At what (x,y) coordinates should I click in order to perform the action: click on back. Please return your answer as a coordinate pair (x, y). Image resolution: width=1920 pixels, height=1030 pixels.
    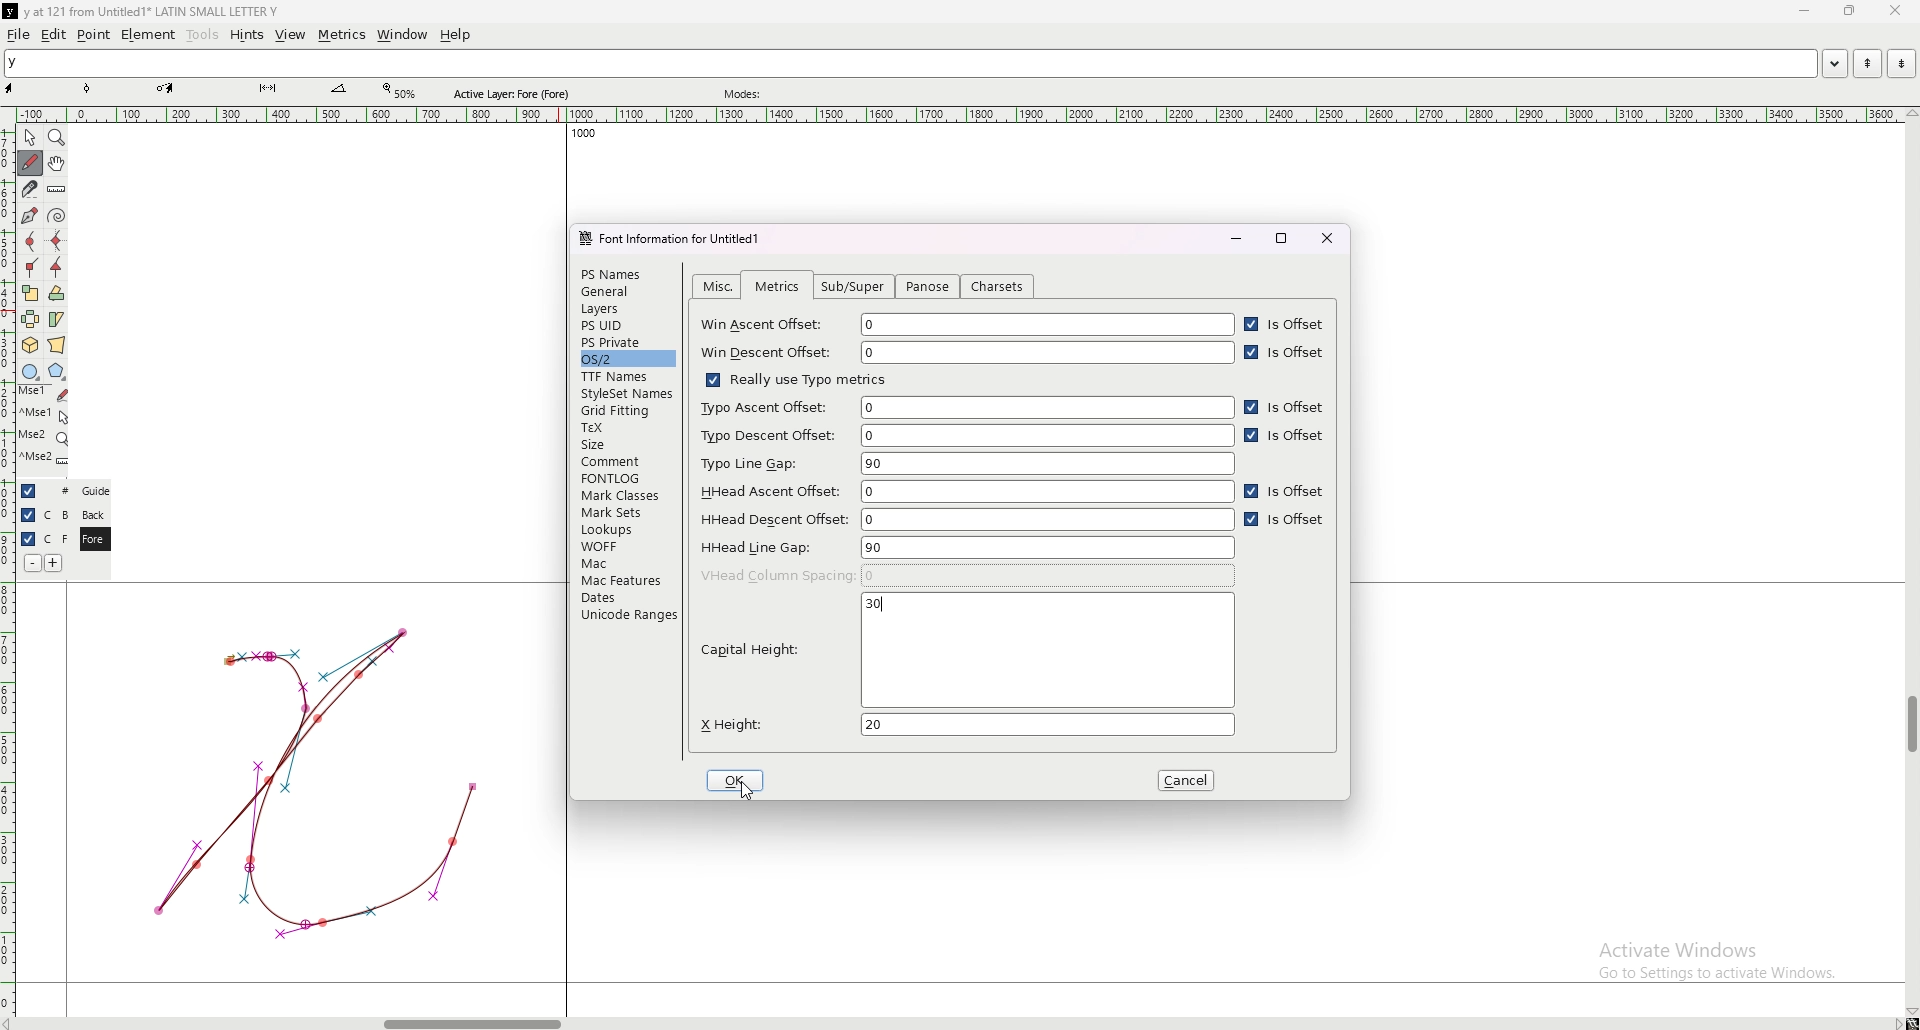
    Looking at the image, I should click on (93, 515).